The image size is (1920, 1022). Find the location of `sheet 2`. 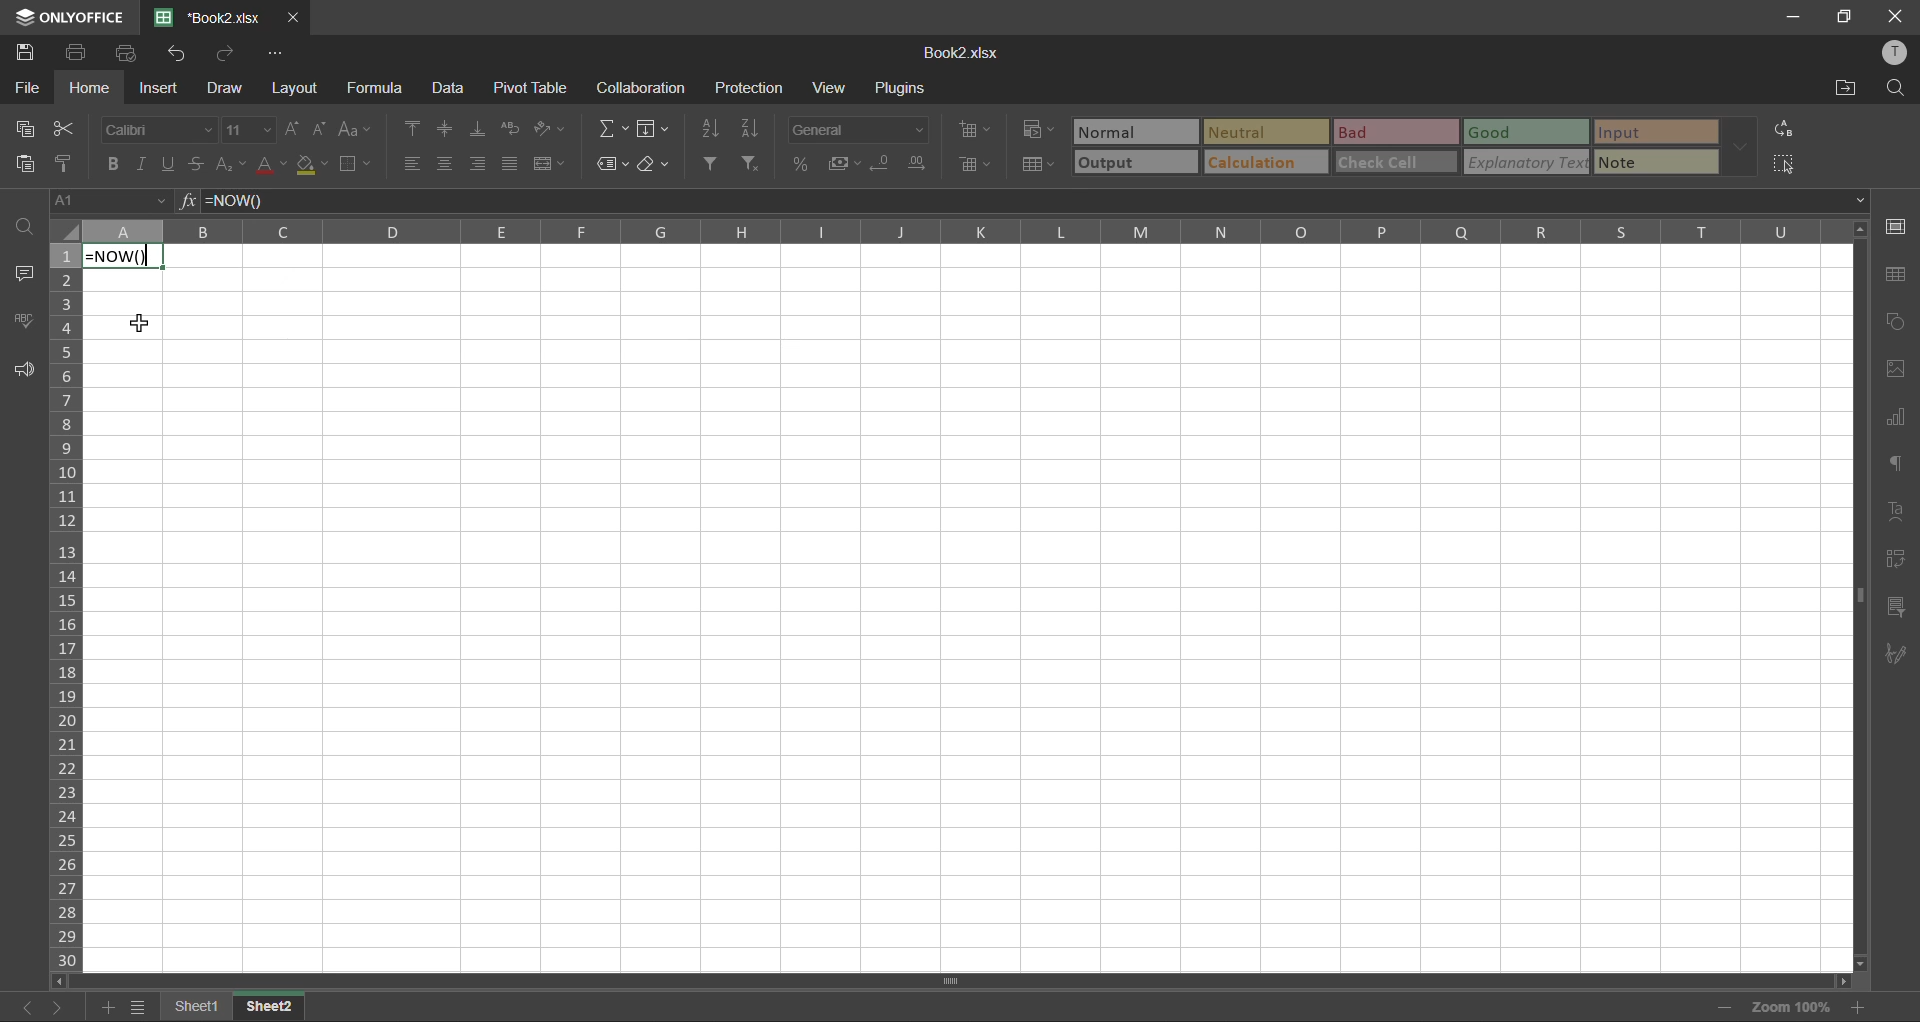

sheet 2 is located at coordinates (269, 1005).